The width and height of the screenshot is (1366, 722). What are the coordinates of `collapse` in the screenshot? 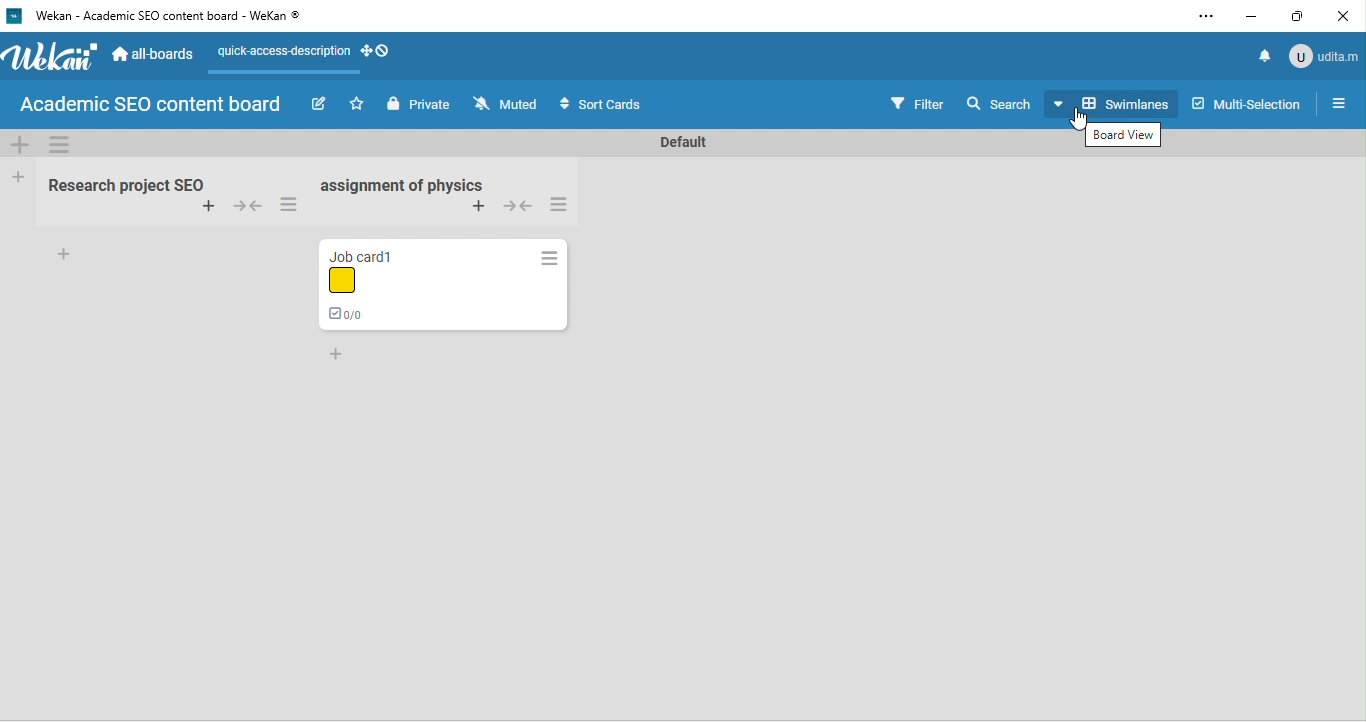 It's located at (246, 208).